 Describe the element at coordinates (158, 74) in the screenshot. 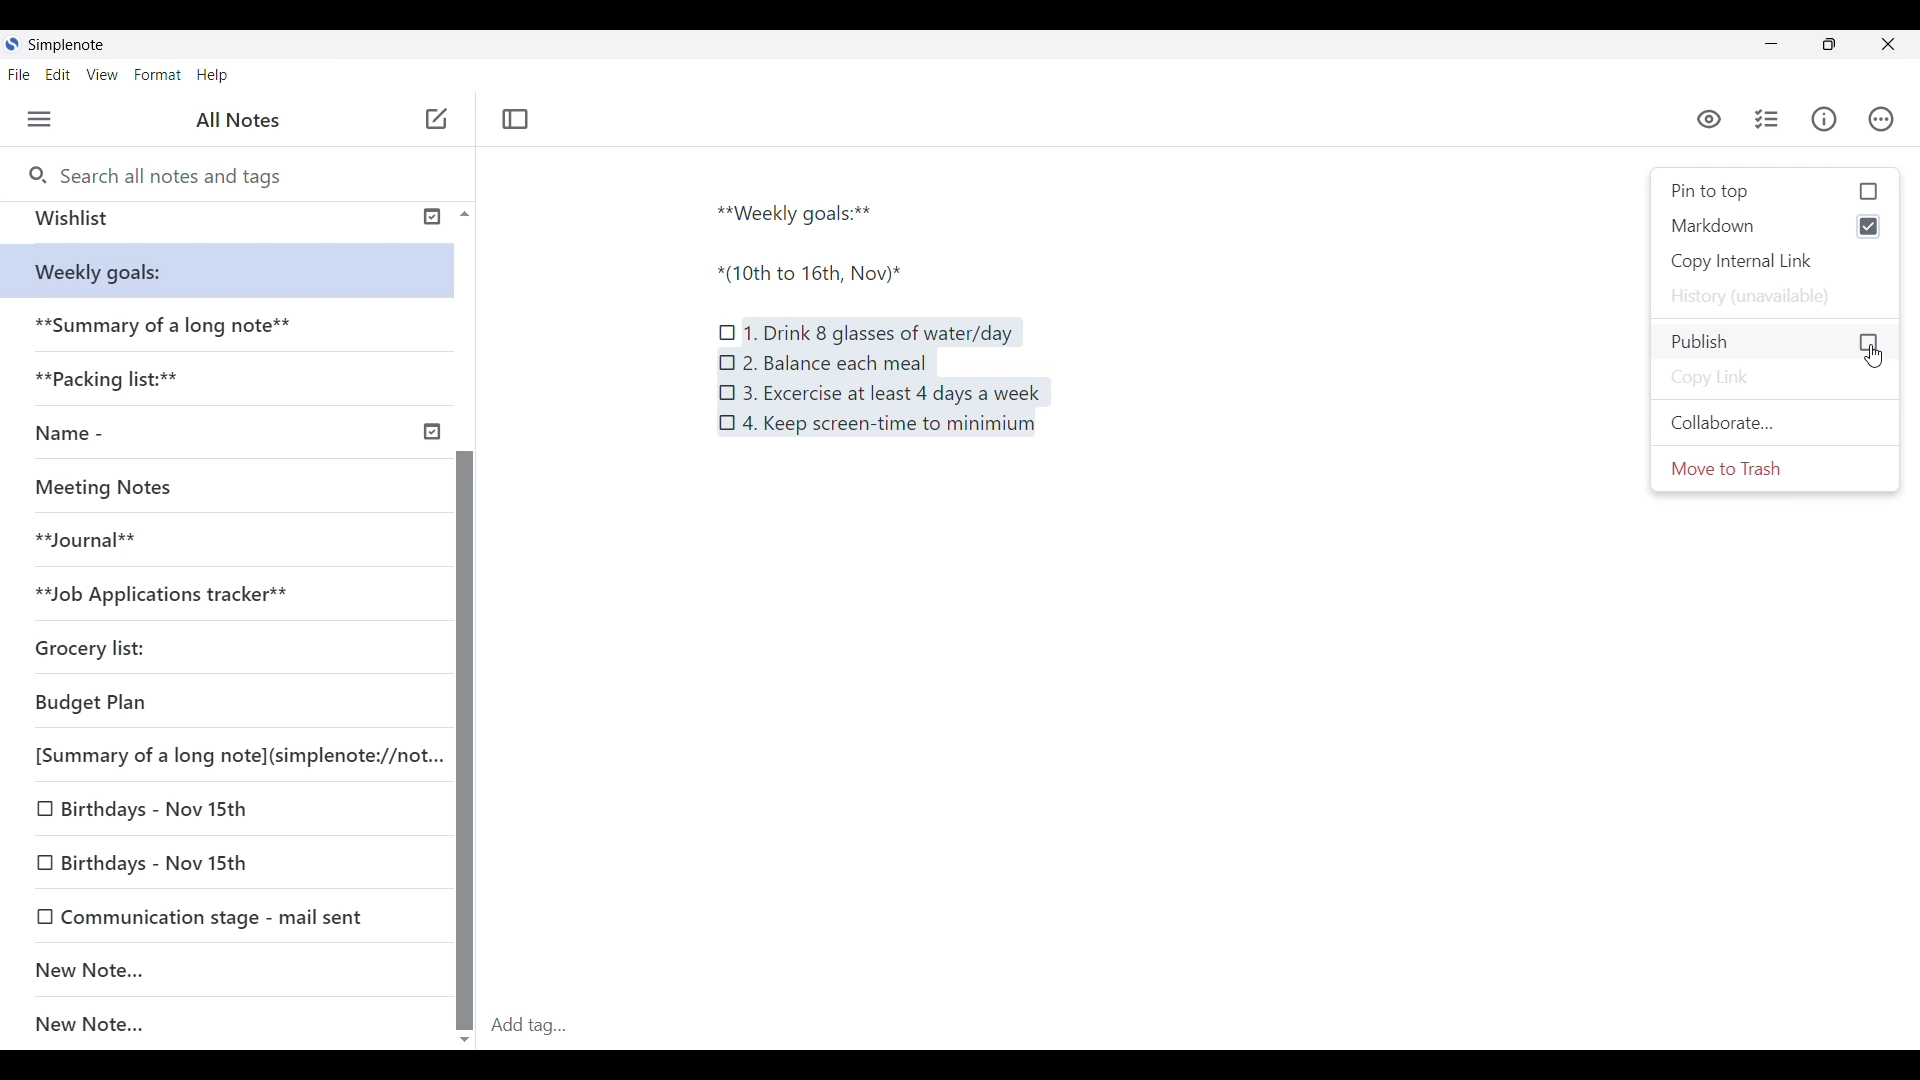

I see `Format` at that location.